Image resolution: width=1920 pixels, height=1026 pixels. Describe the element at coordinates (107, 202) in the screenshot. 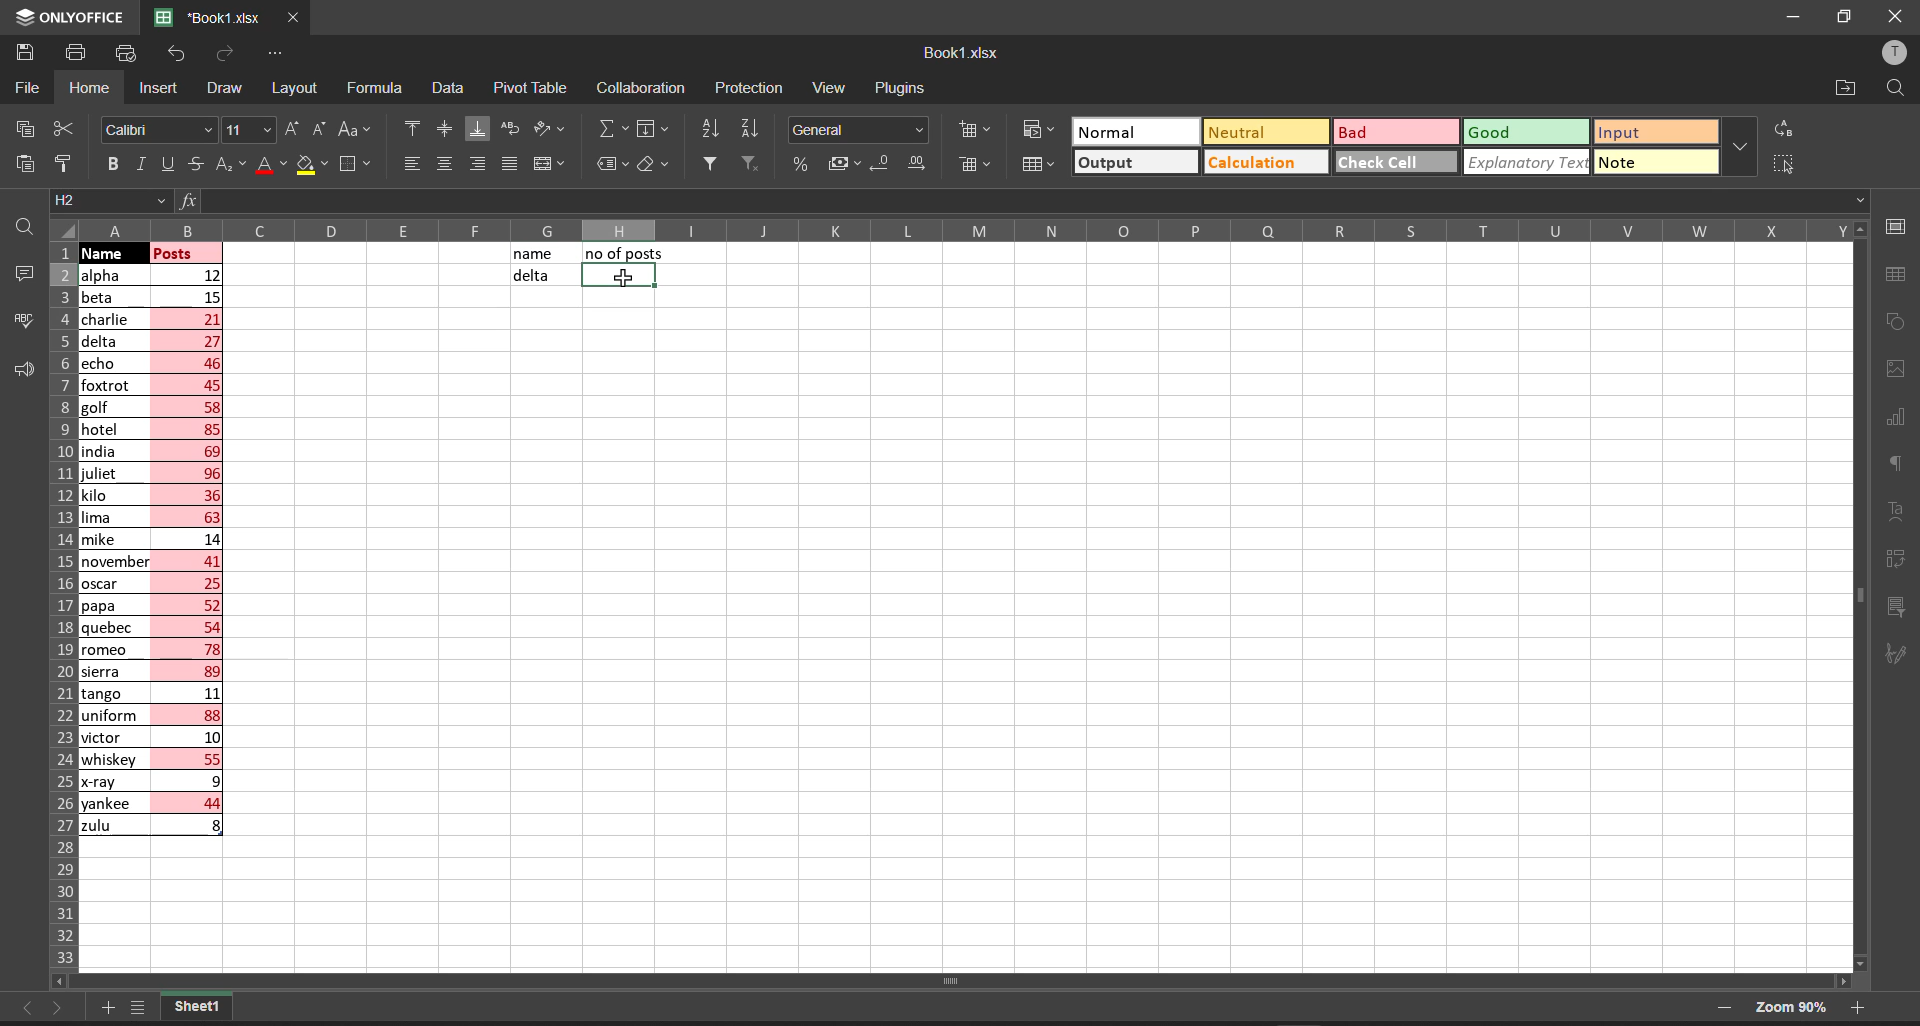

I see `cell address` at that location.